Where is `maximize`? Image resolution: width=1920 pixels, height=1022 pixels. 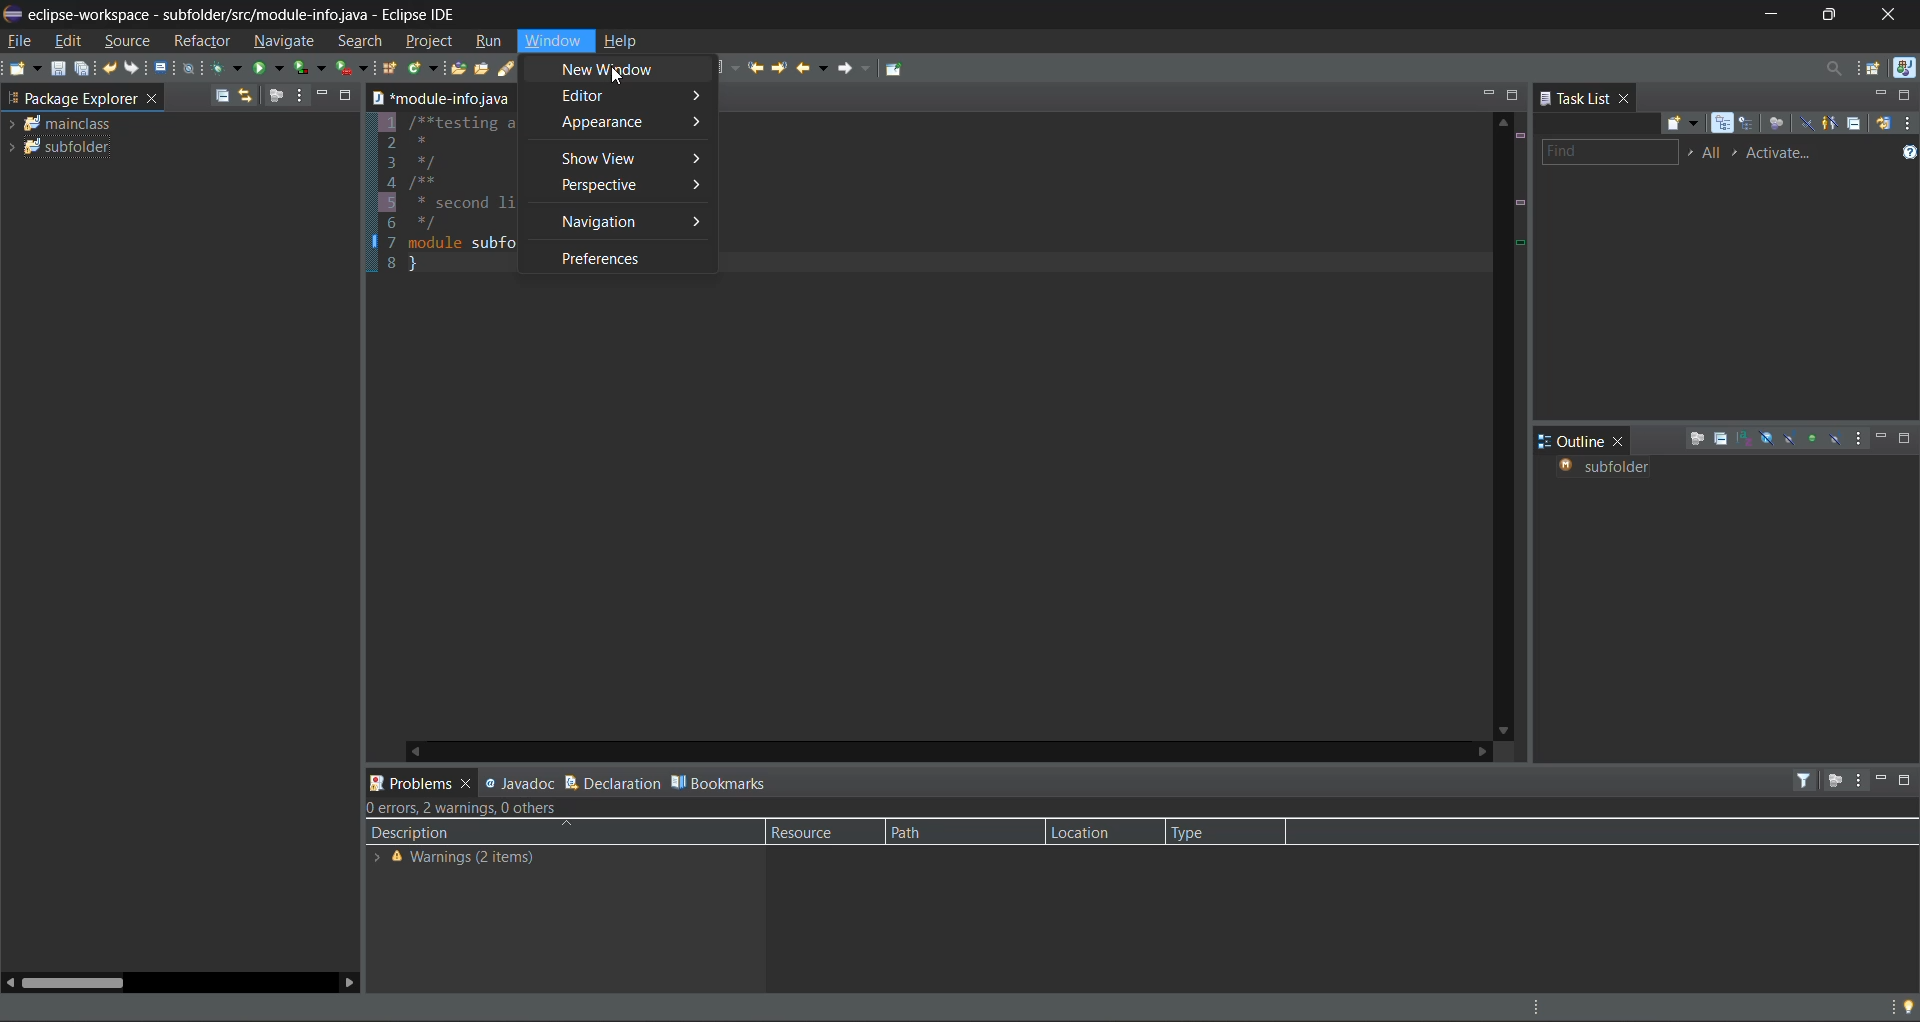 maximize is located at coordinates (1516, 97).